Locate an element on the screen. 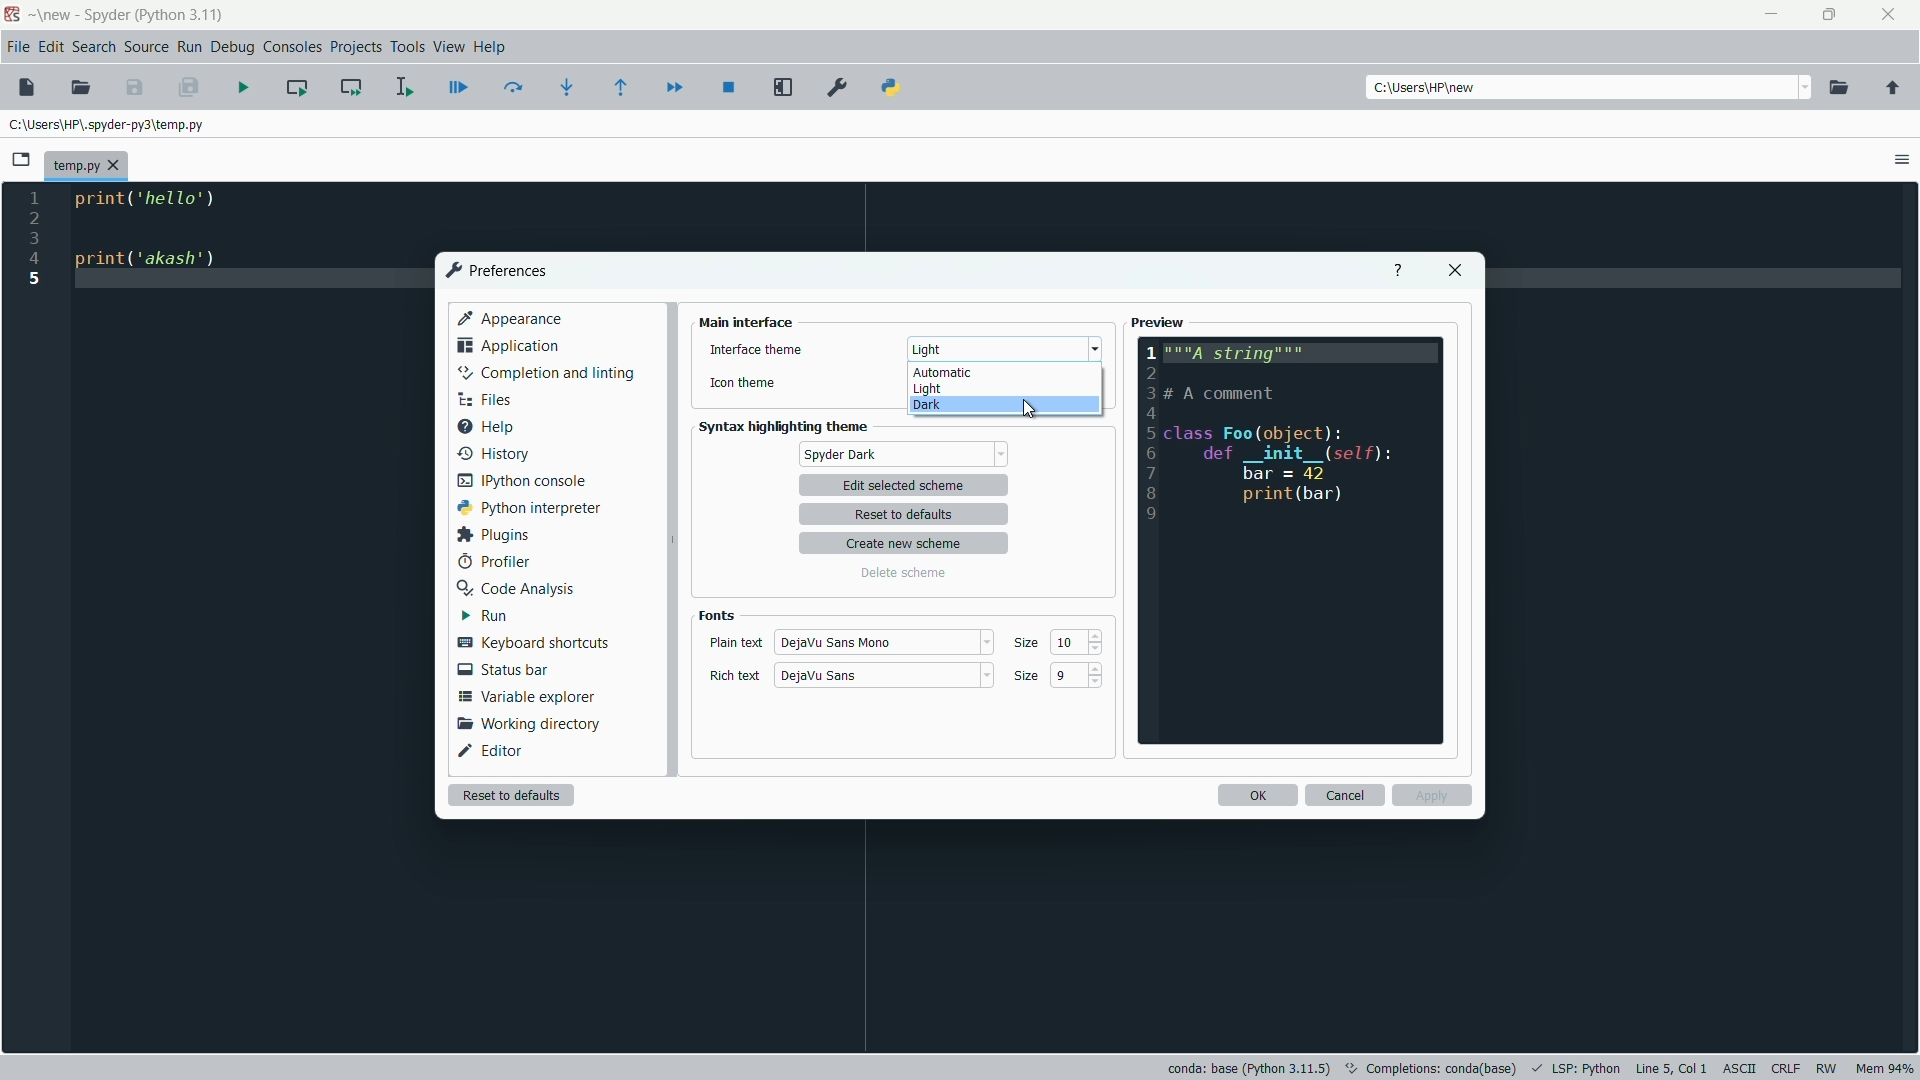  light is located at coordinates (927, 390).